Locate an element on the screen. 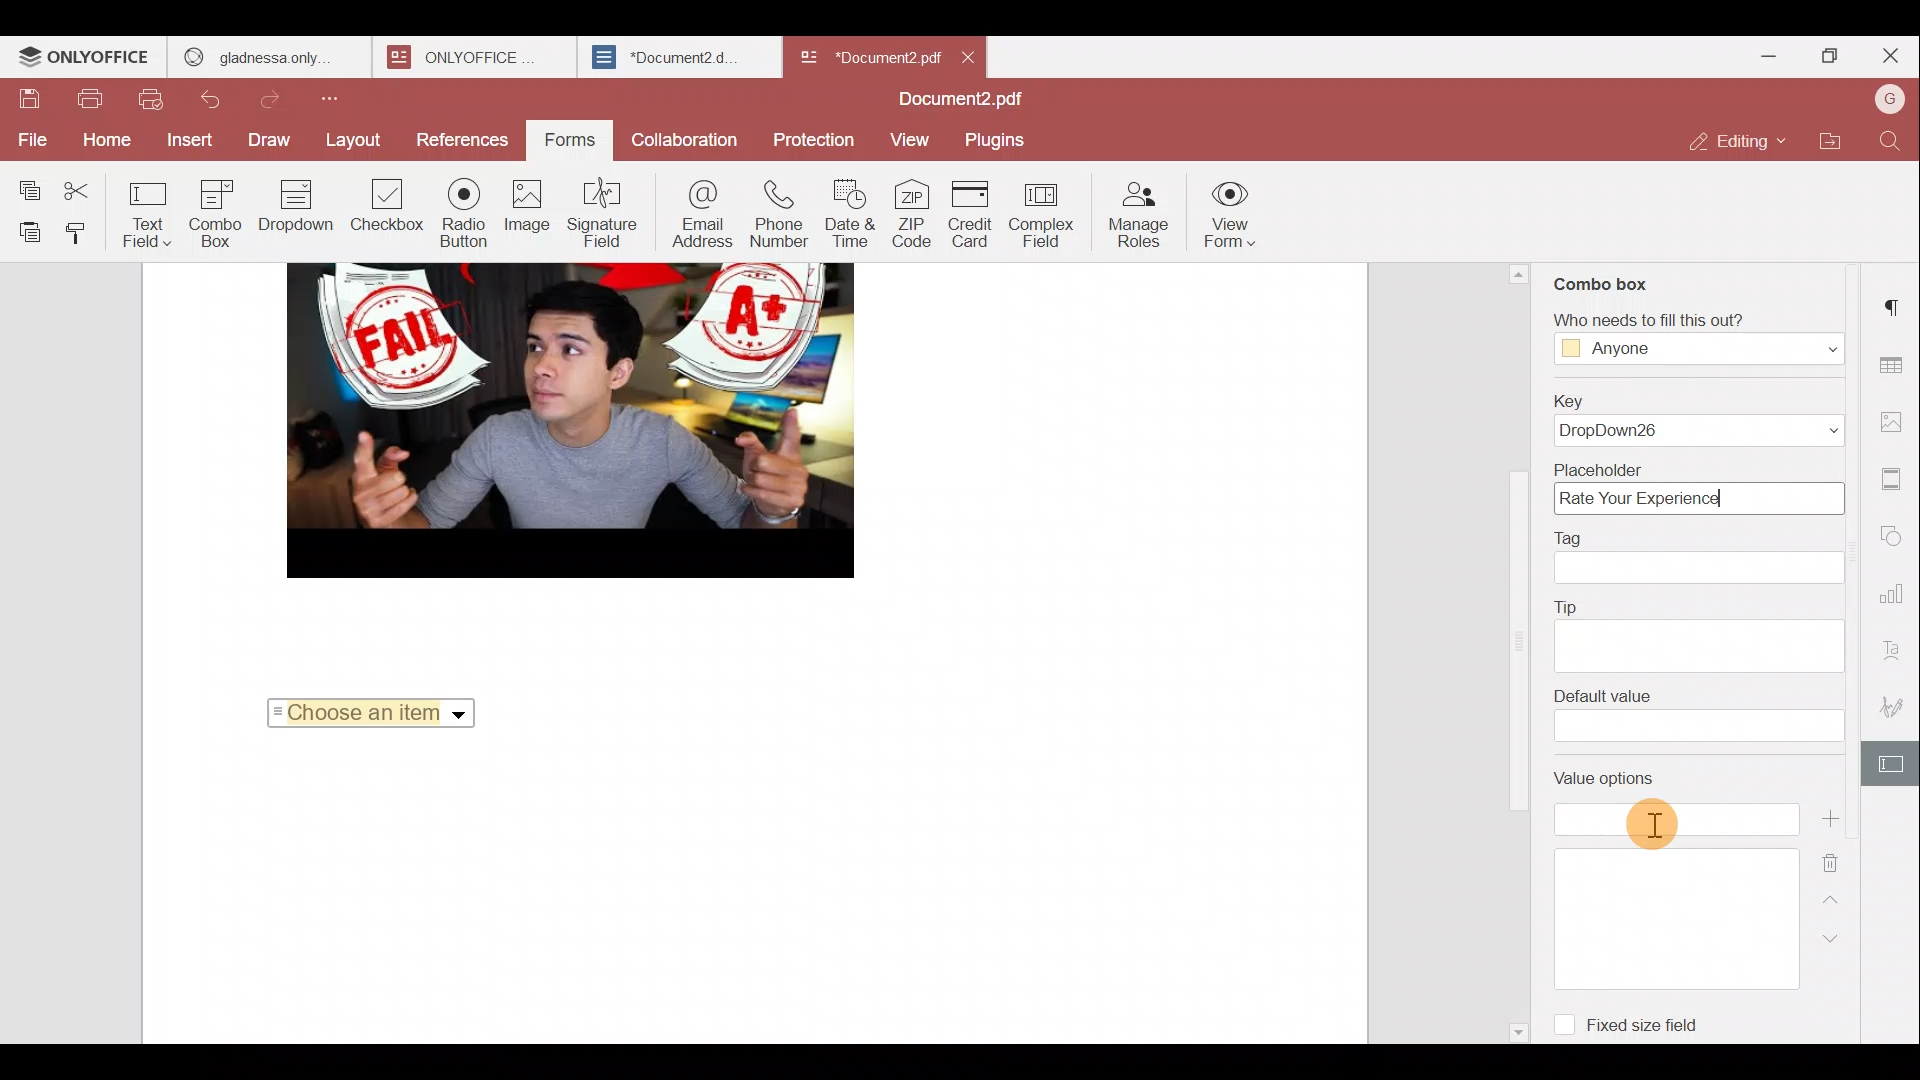  Collaboration is located at coordinates (683, 139).